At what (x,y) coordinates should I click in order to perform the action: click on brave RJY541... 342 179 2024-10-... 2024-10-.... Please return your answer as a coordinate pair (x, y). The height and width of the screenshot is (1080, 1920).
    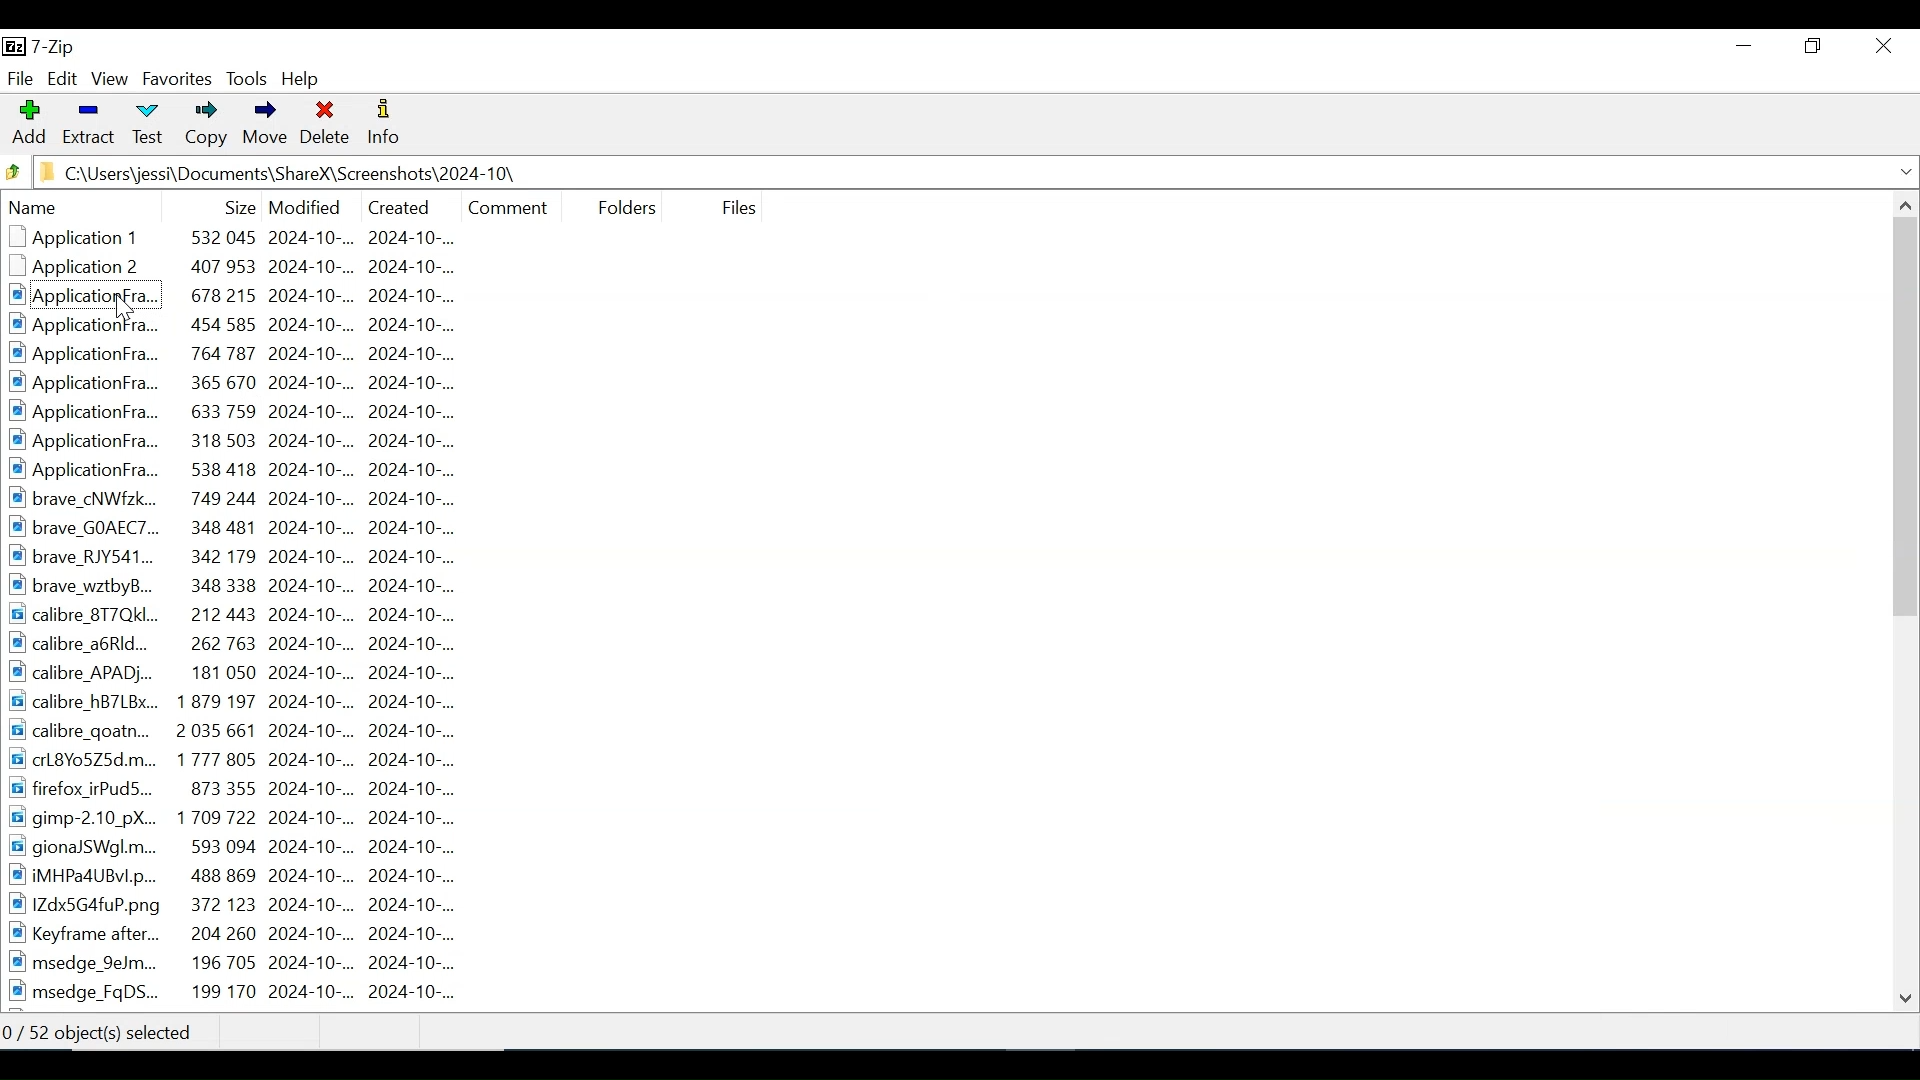
    Looking at the image, I should click on (255, 555).